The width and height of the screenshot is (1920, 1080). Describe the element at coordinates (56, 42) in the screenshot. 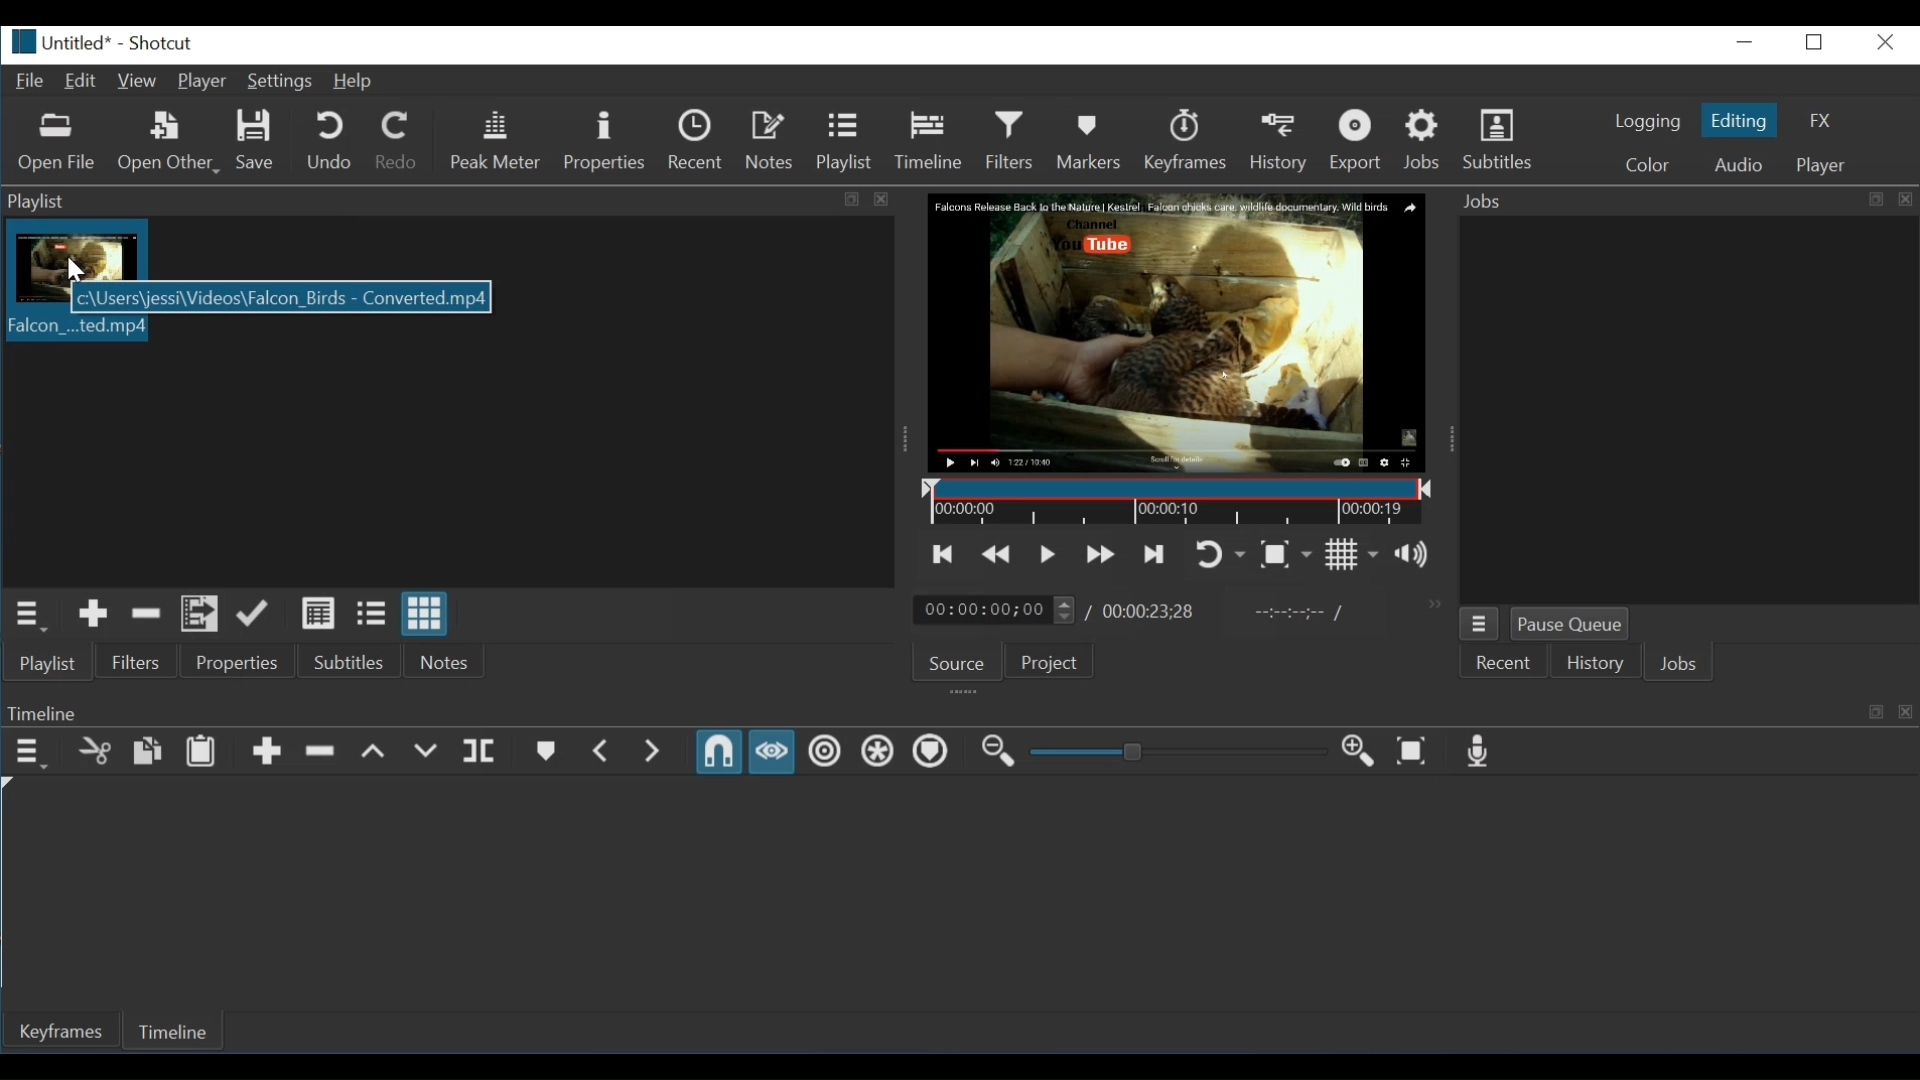

I see `File name` at that location.